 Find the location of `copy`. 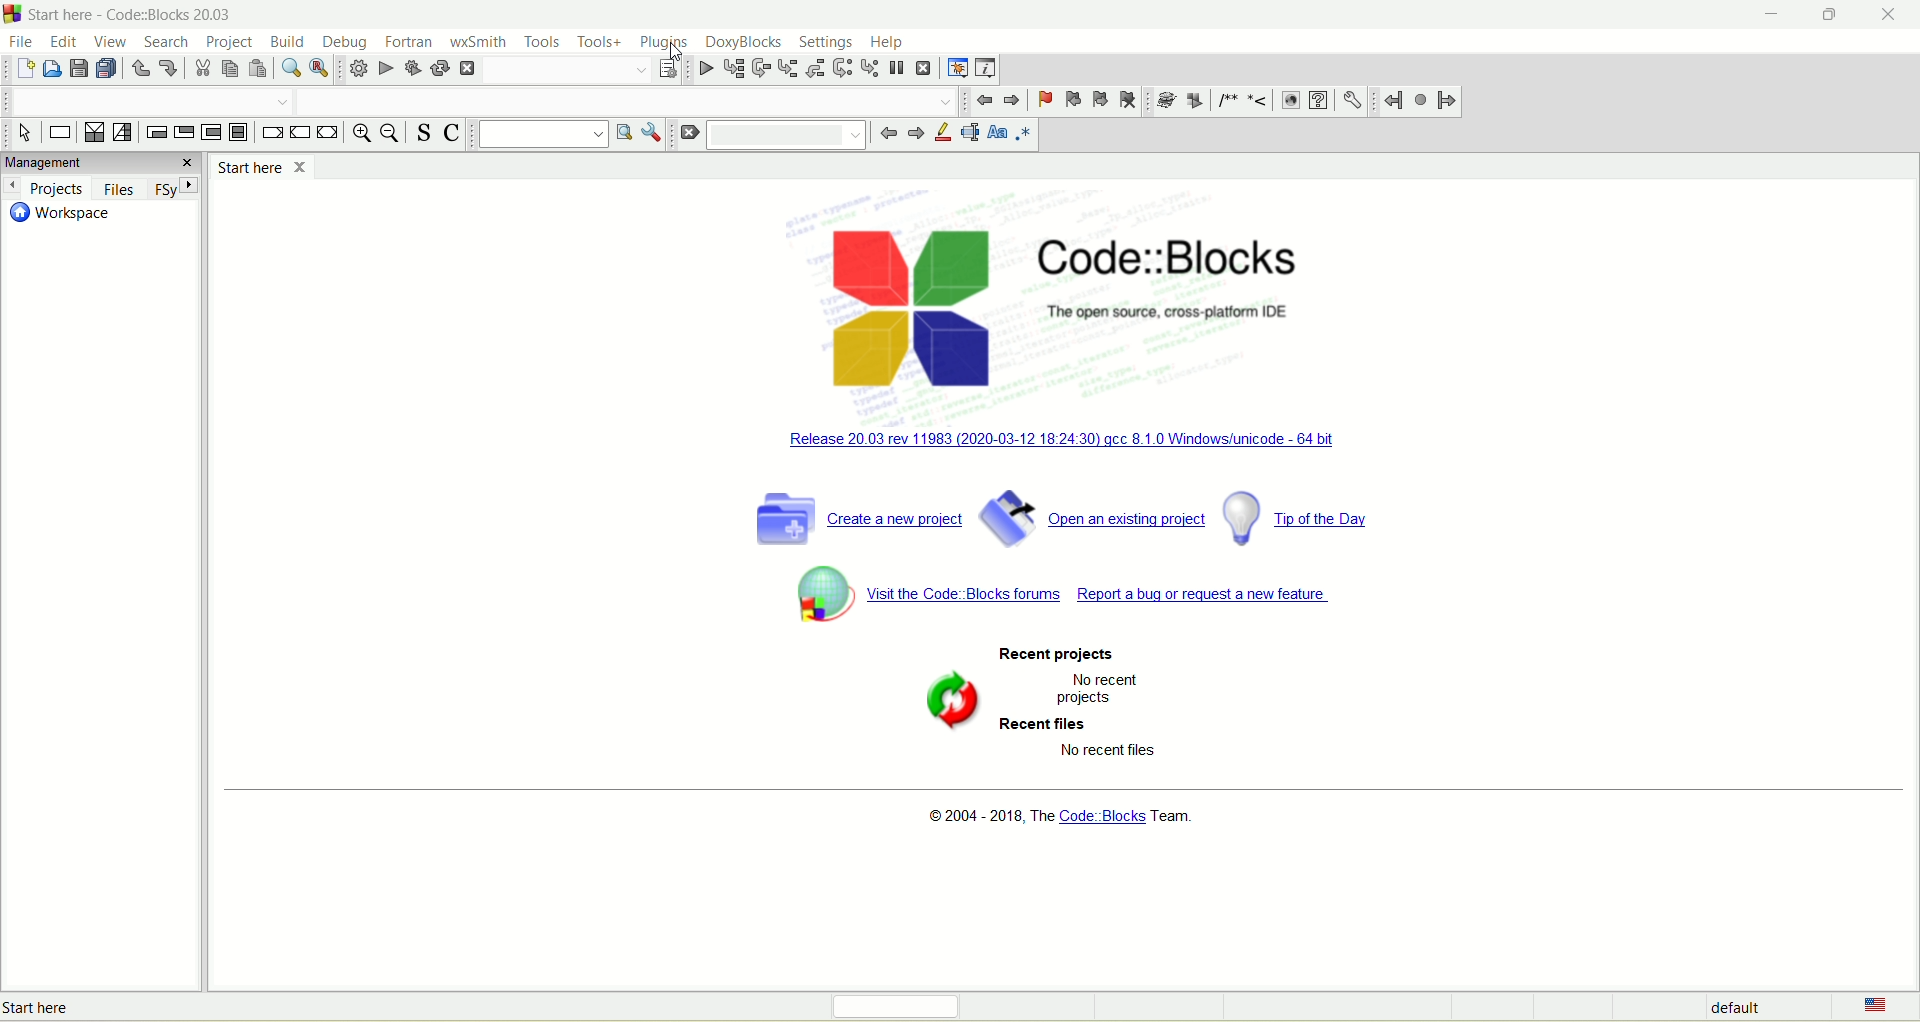

copy is located at coordinates (229, 69).